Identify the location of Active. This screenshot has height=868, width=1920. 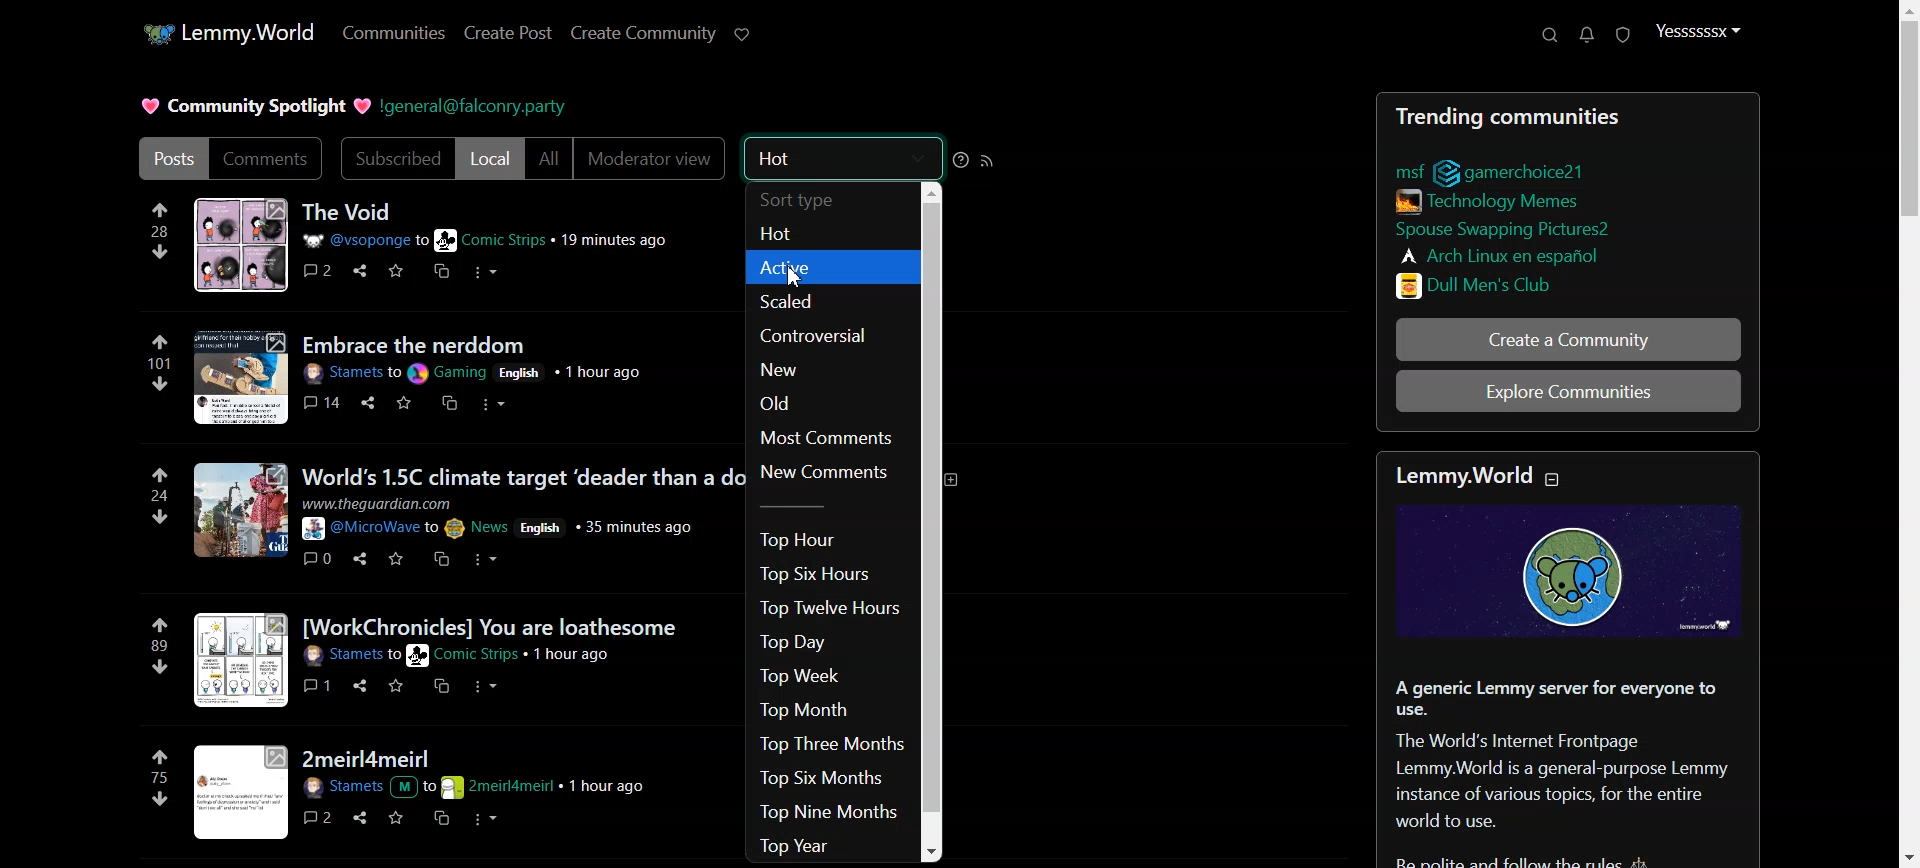
(830, 267).